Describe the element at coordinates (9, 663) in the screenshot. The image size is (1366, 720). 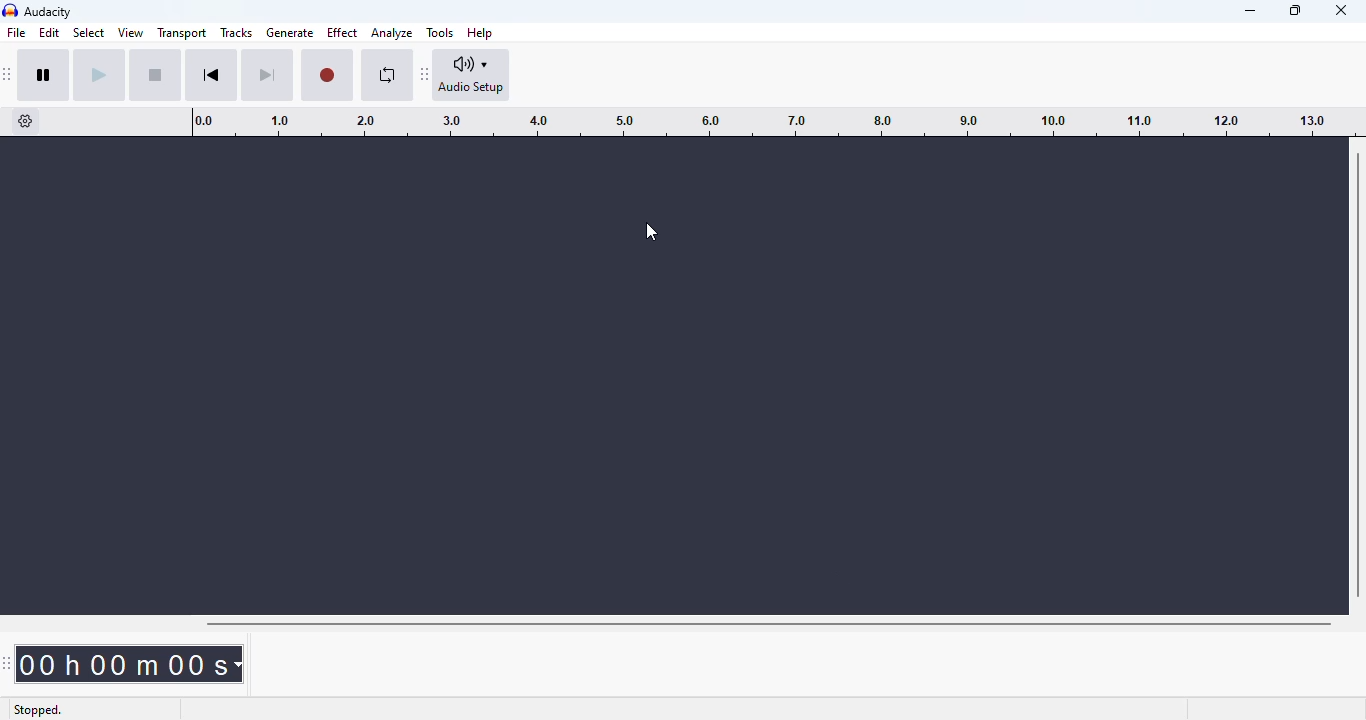
I see `audacity time toolbar` at that location.